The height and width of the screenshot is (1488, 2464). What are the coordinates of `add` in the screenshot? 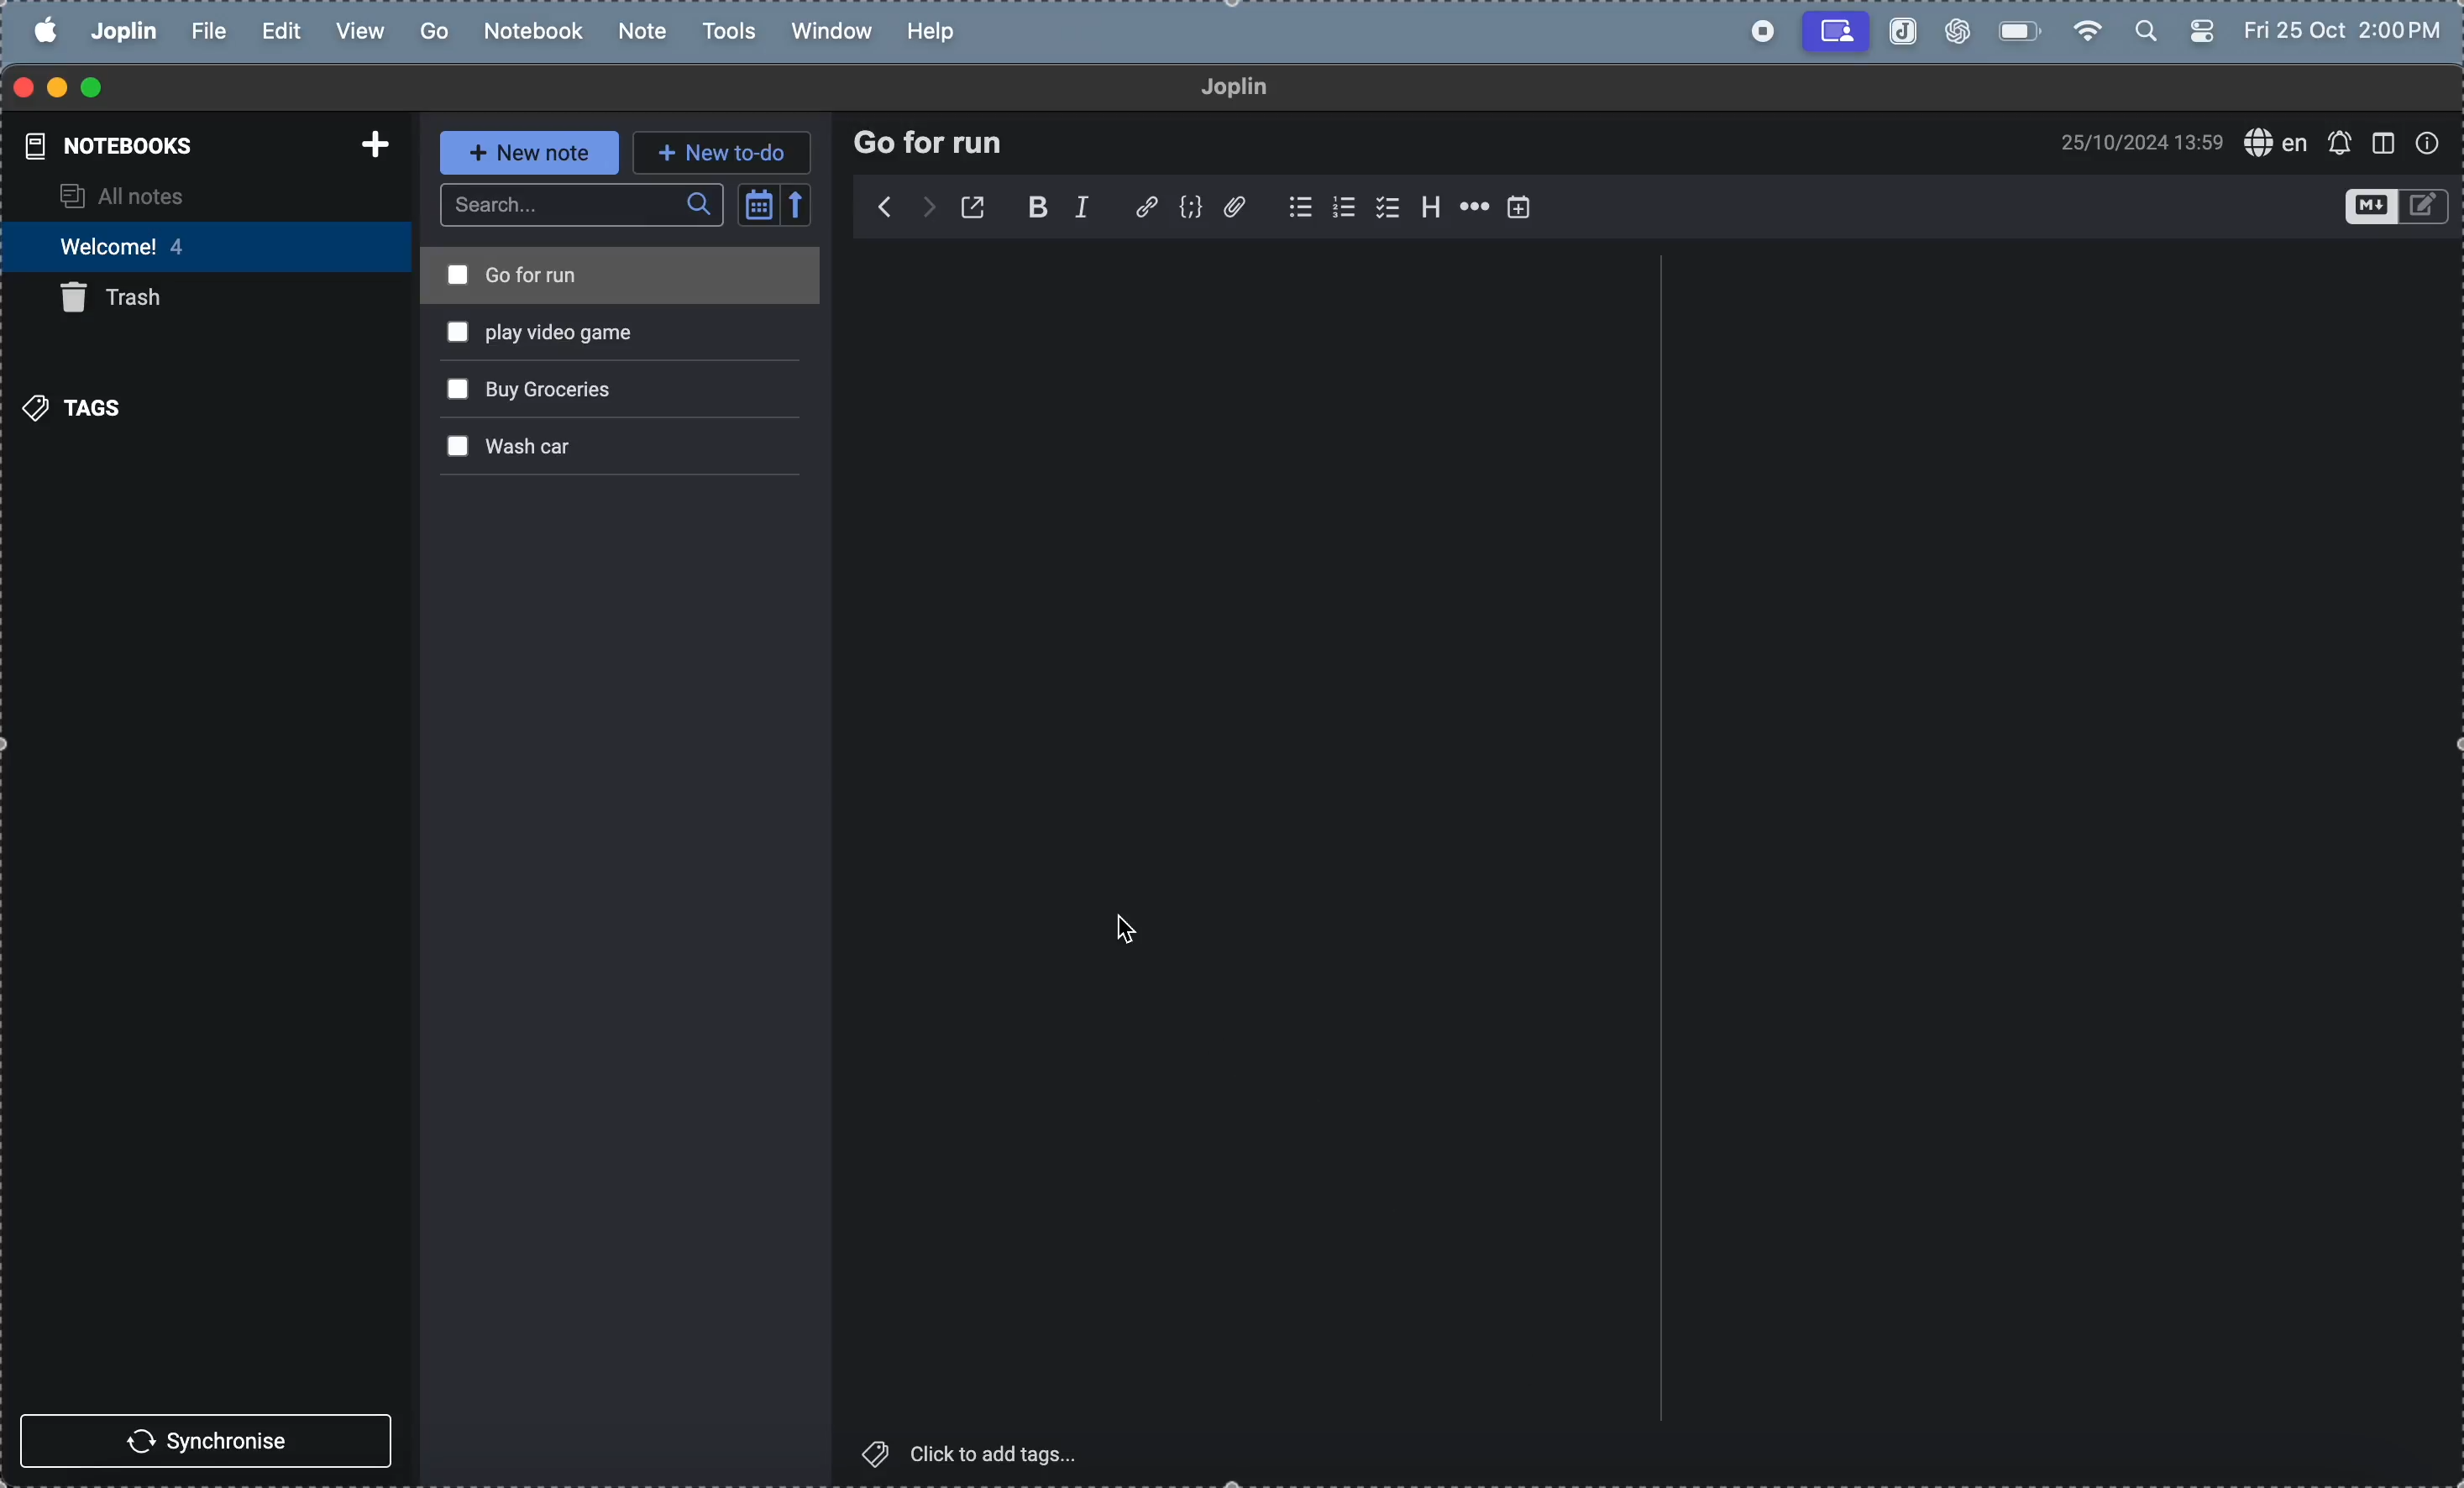 It's located at (364, 143).